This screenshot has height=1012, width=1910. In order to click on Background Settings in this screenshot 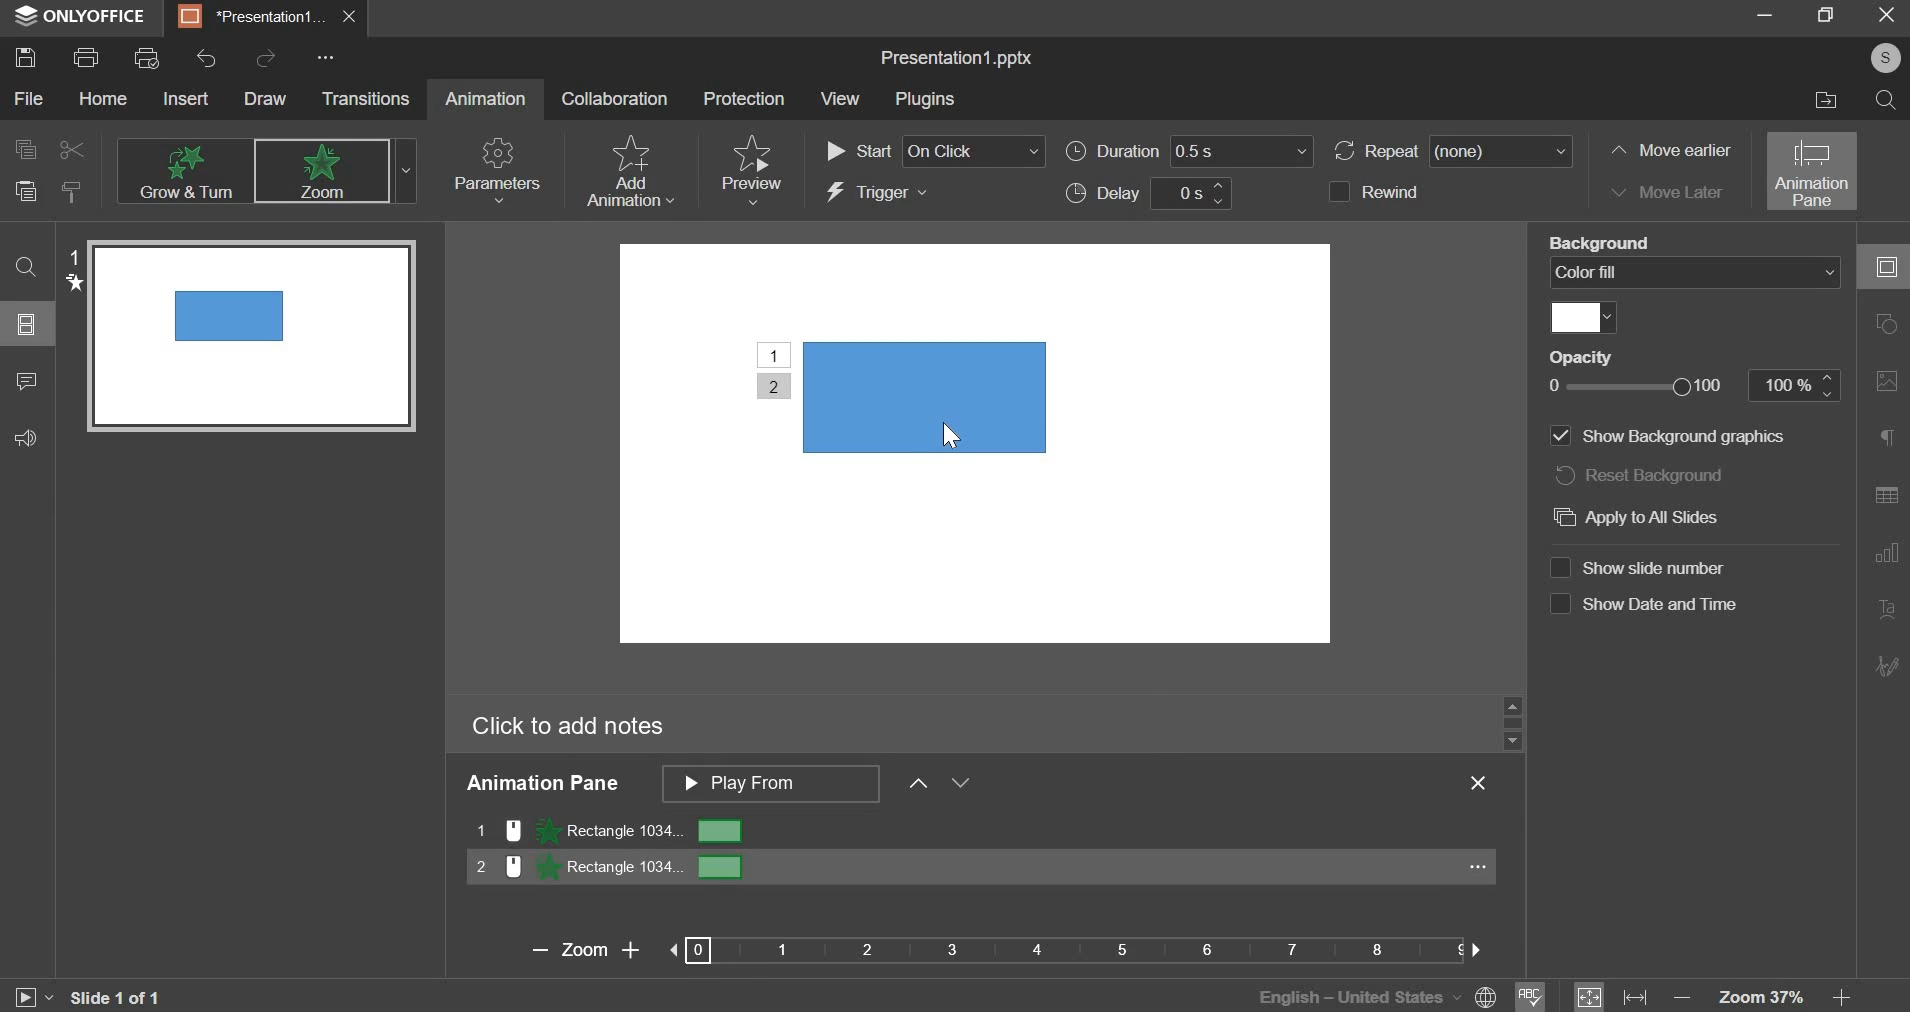, I will do `click(1886, 380)`.